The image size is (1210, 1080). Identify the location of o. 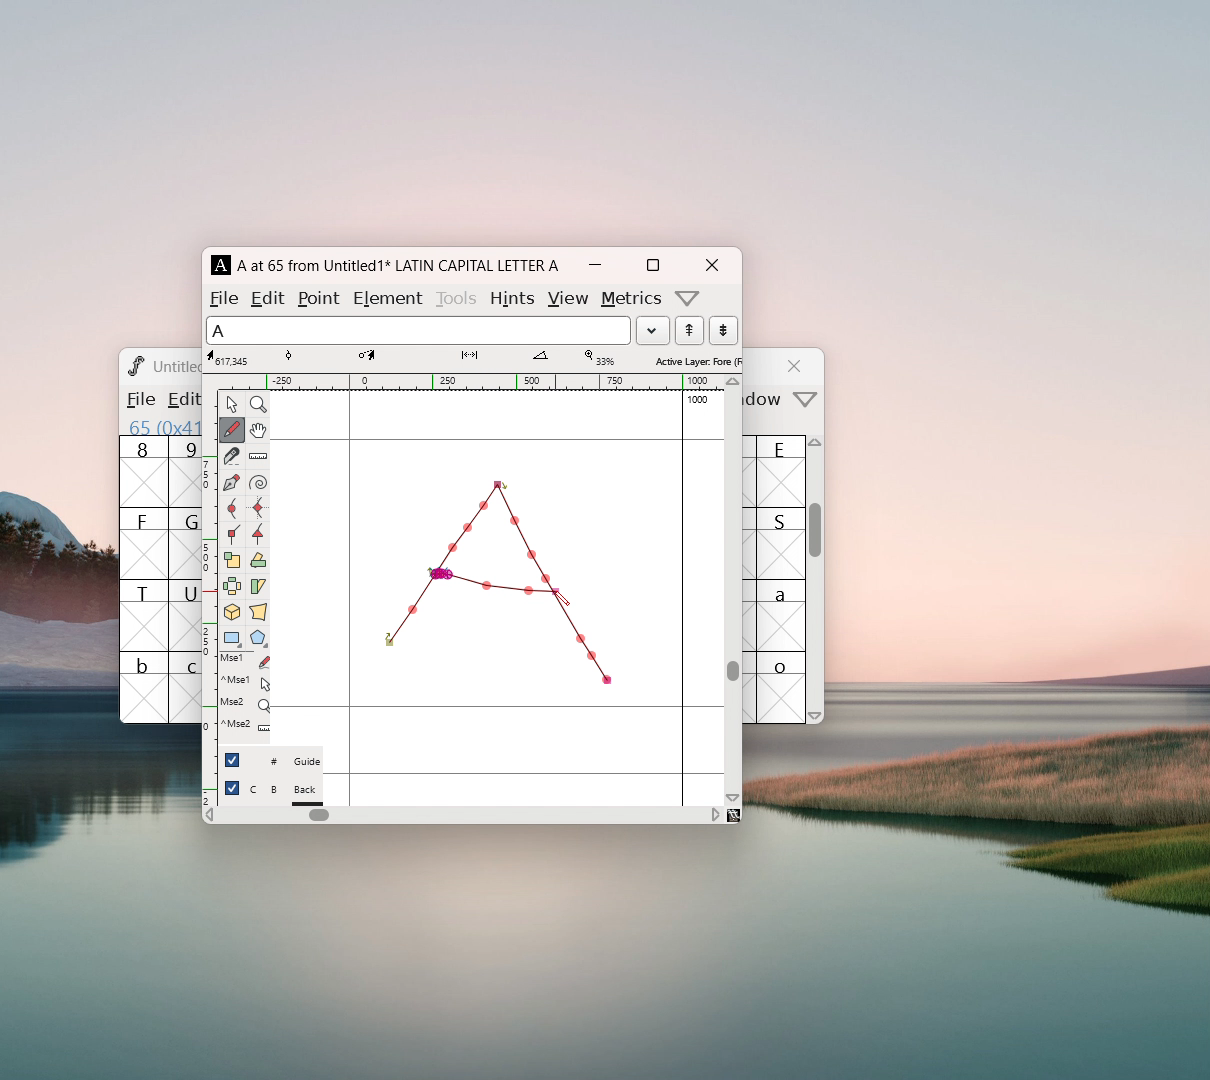
(783, 687).